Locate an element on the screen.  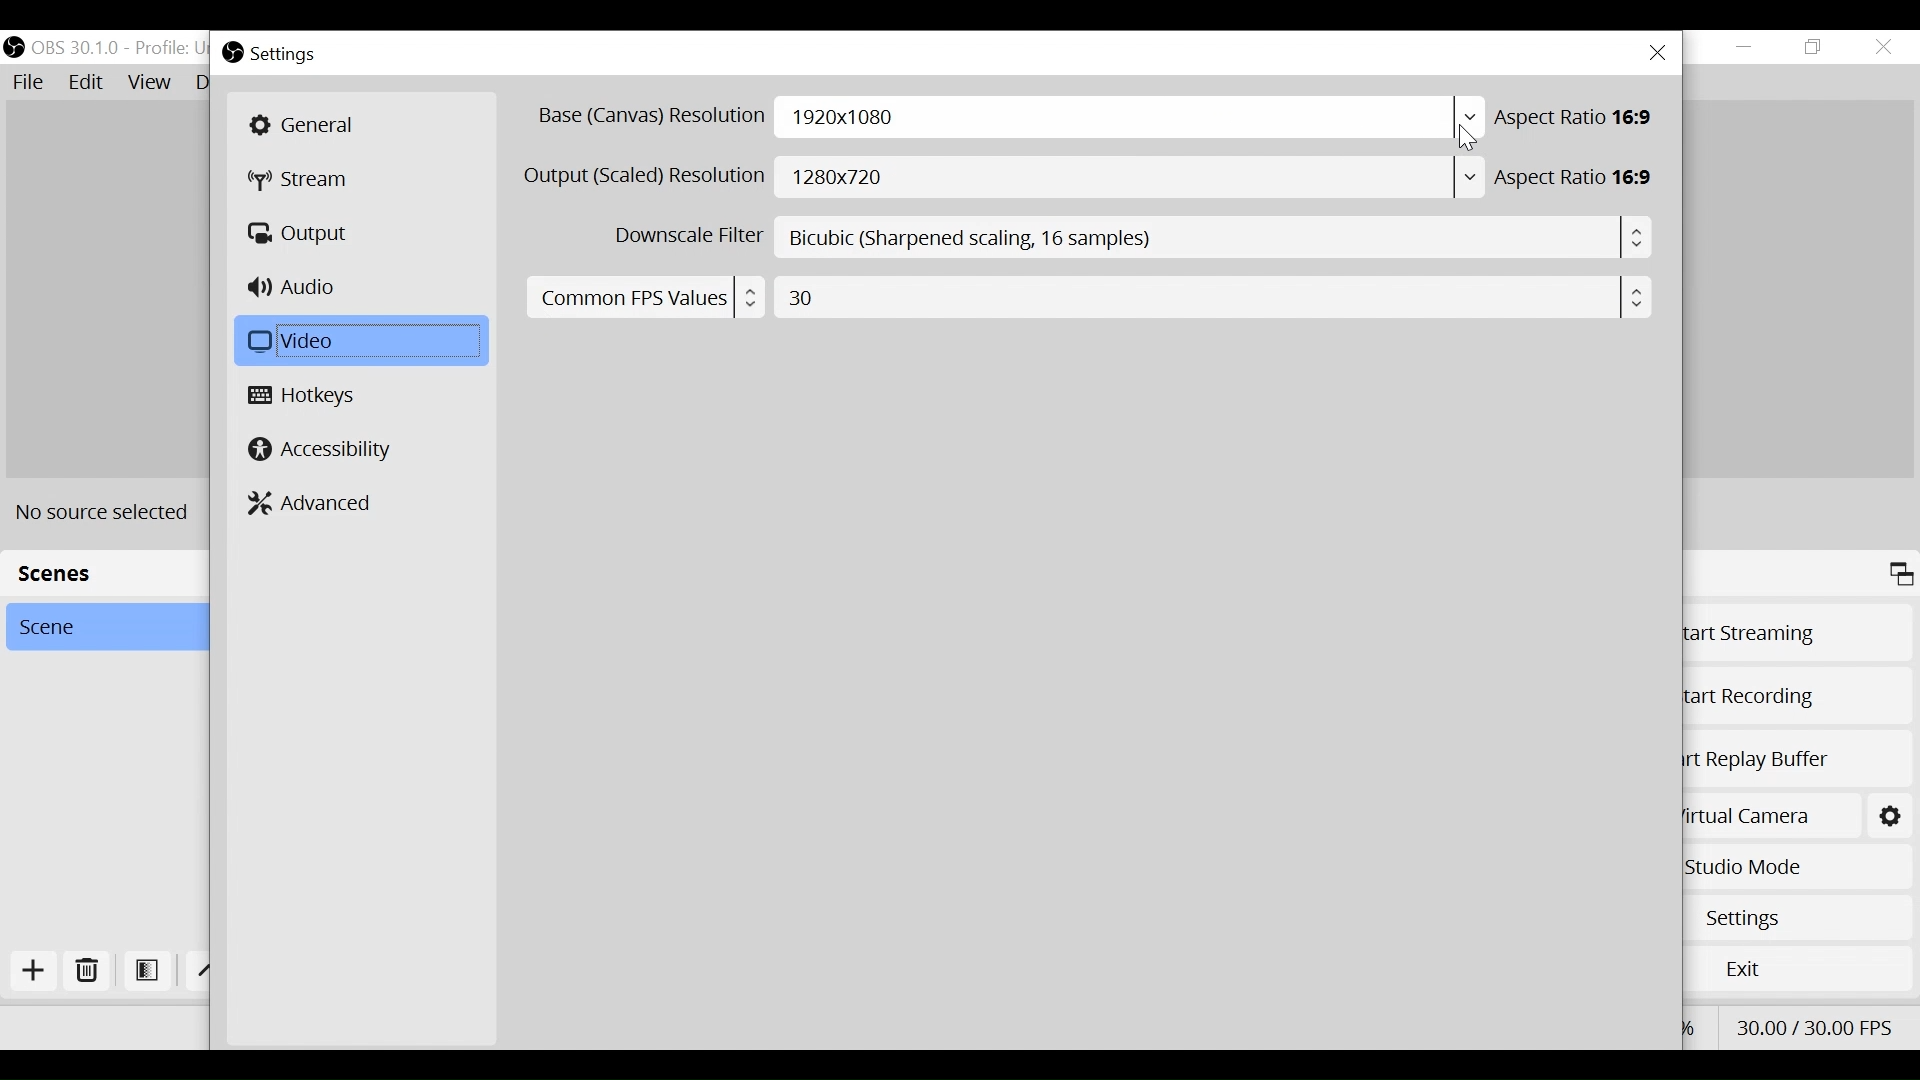
Add Scene is located at coordinates (39, 975).